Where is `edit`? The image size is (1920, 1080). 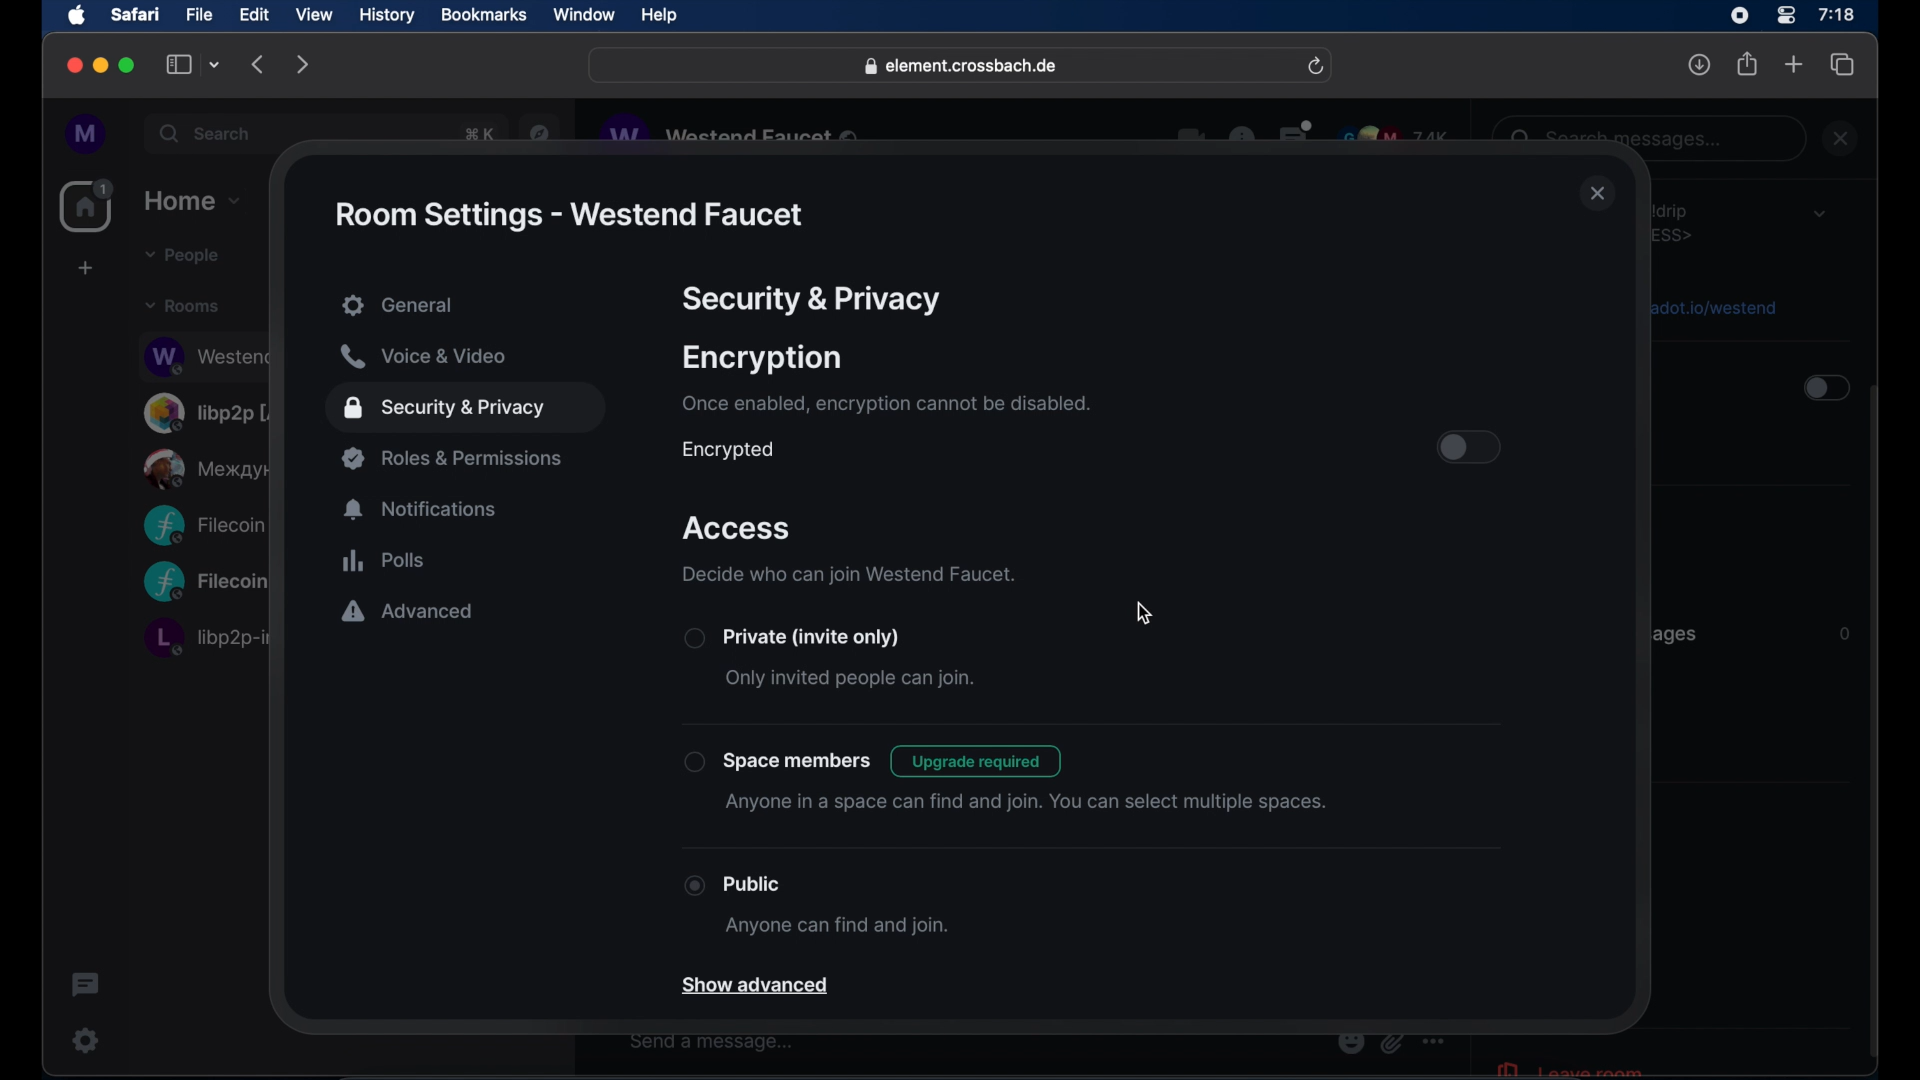
edit is located at coordinates (254, 14).